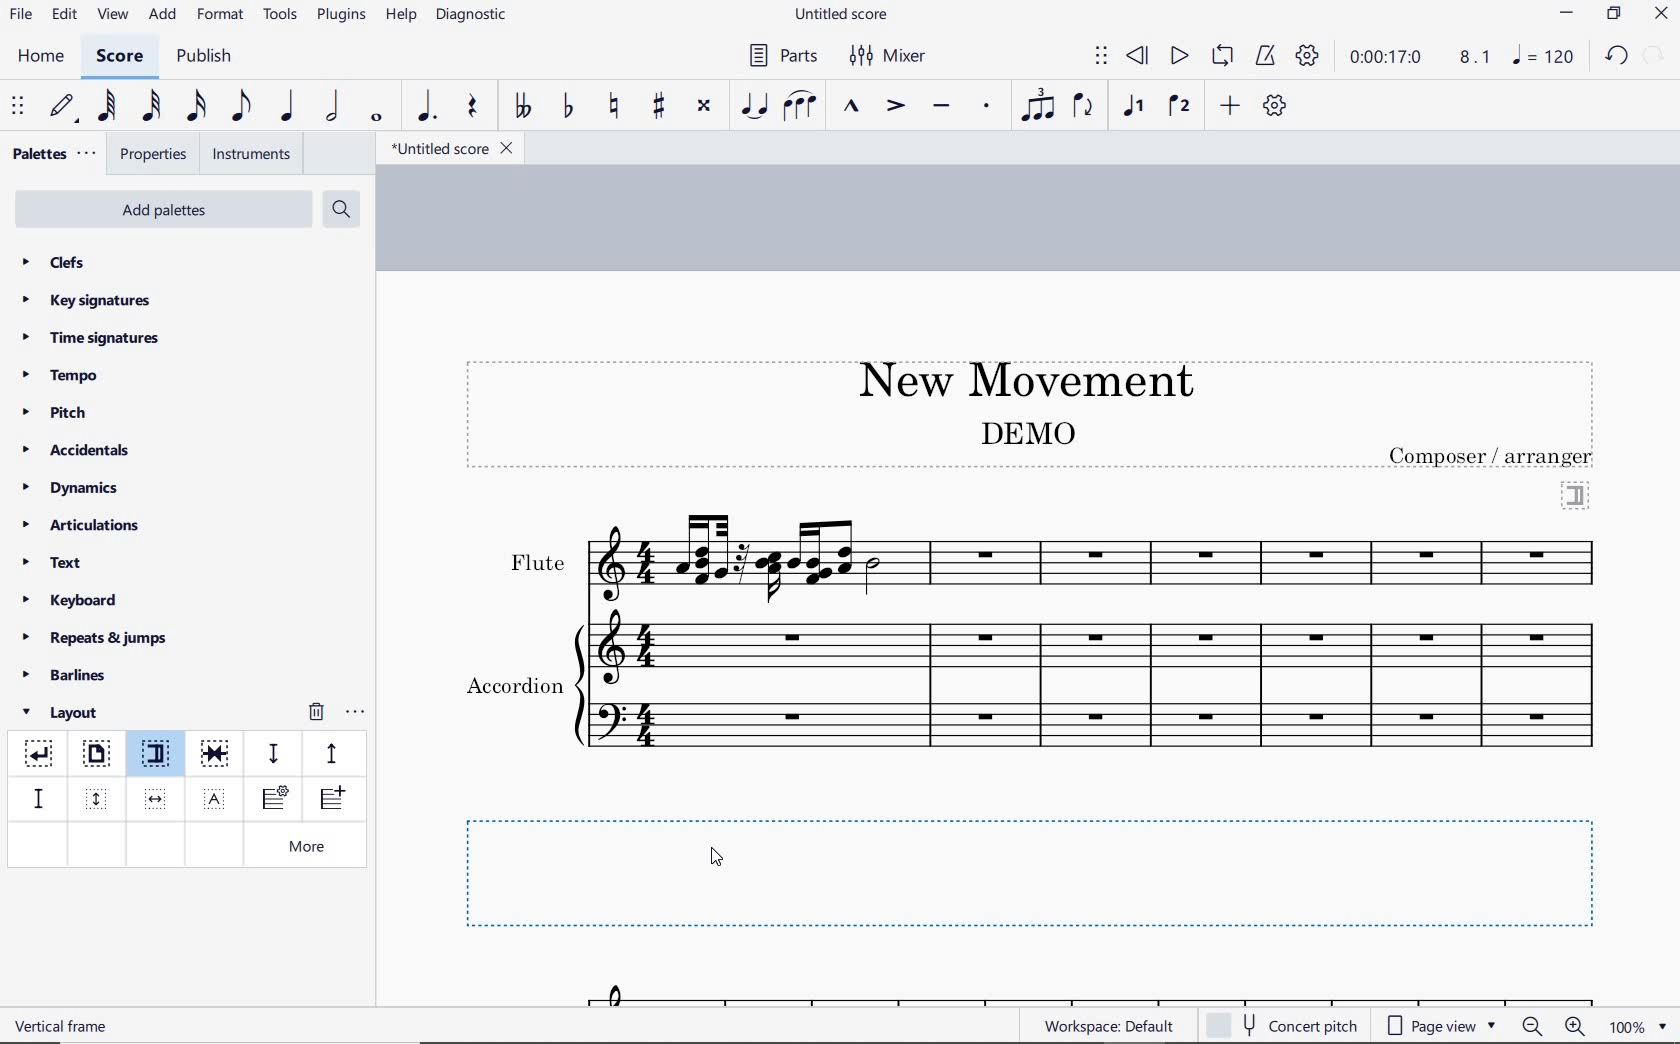 This screenshot has width=1680, height=1044. I want to click on select to move, so click(20, 107).